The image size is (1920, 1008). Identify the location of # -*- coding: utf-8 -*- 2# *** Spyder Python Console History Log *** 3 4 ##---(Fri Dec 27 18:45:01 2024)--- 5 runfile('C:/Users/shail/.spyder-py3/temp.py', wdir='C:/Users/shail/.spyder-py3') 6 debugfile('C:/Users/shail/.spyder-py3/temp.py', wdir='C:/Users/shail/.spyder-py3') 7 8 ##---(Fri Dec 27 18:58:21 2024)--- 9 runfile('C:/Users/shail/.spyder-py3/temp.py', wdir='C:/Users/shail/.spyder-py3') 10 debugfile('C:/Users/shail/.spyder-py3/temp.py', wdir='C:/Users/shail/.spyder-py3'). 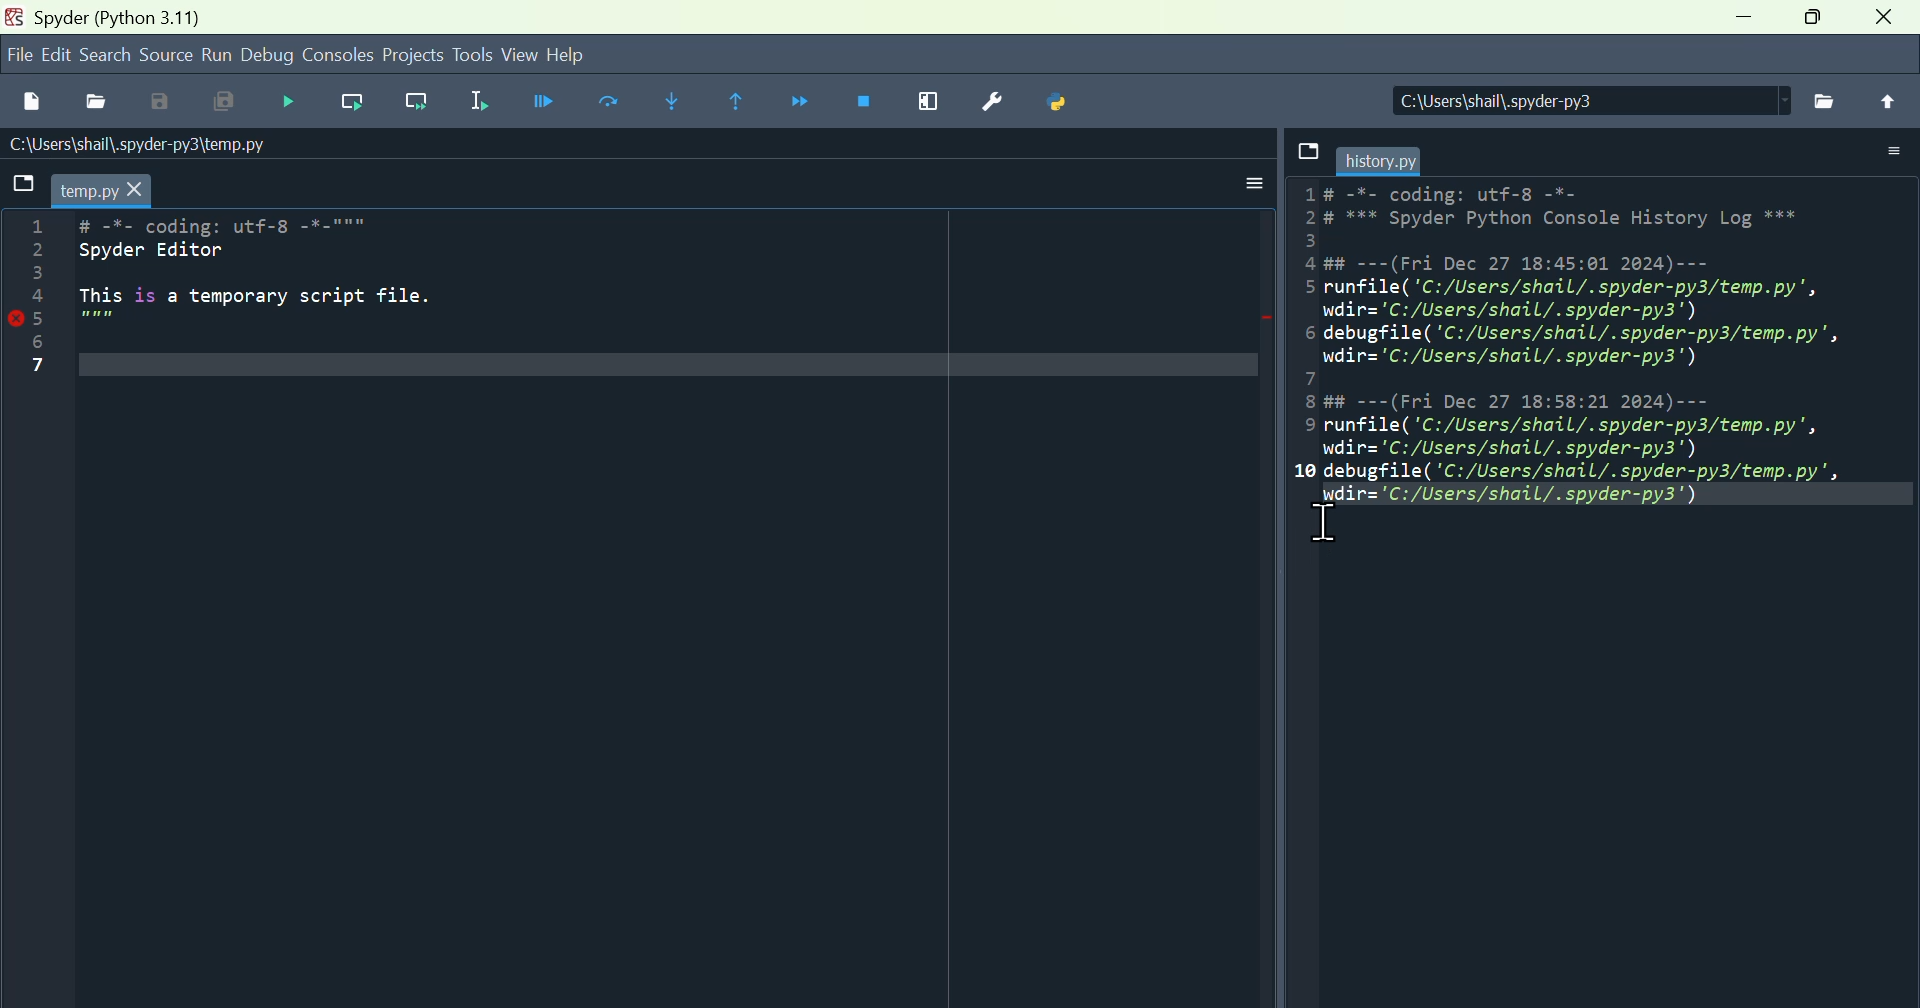
(1600, 350).